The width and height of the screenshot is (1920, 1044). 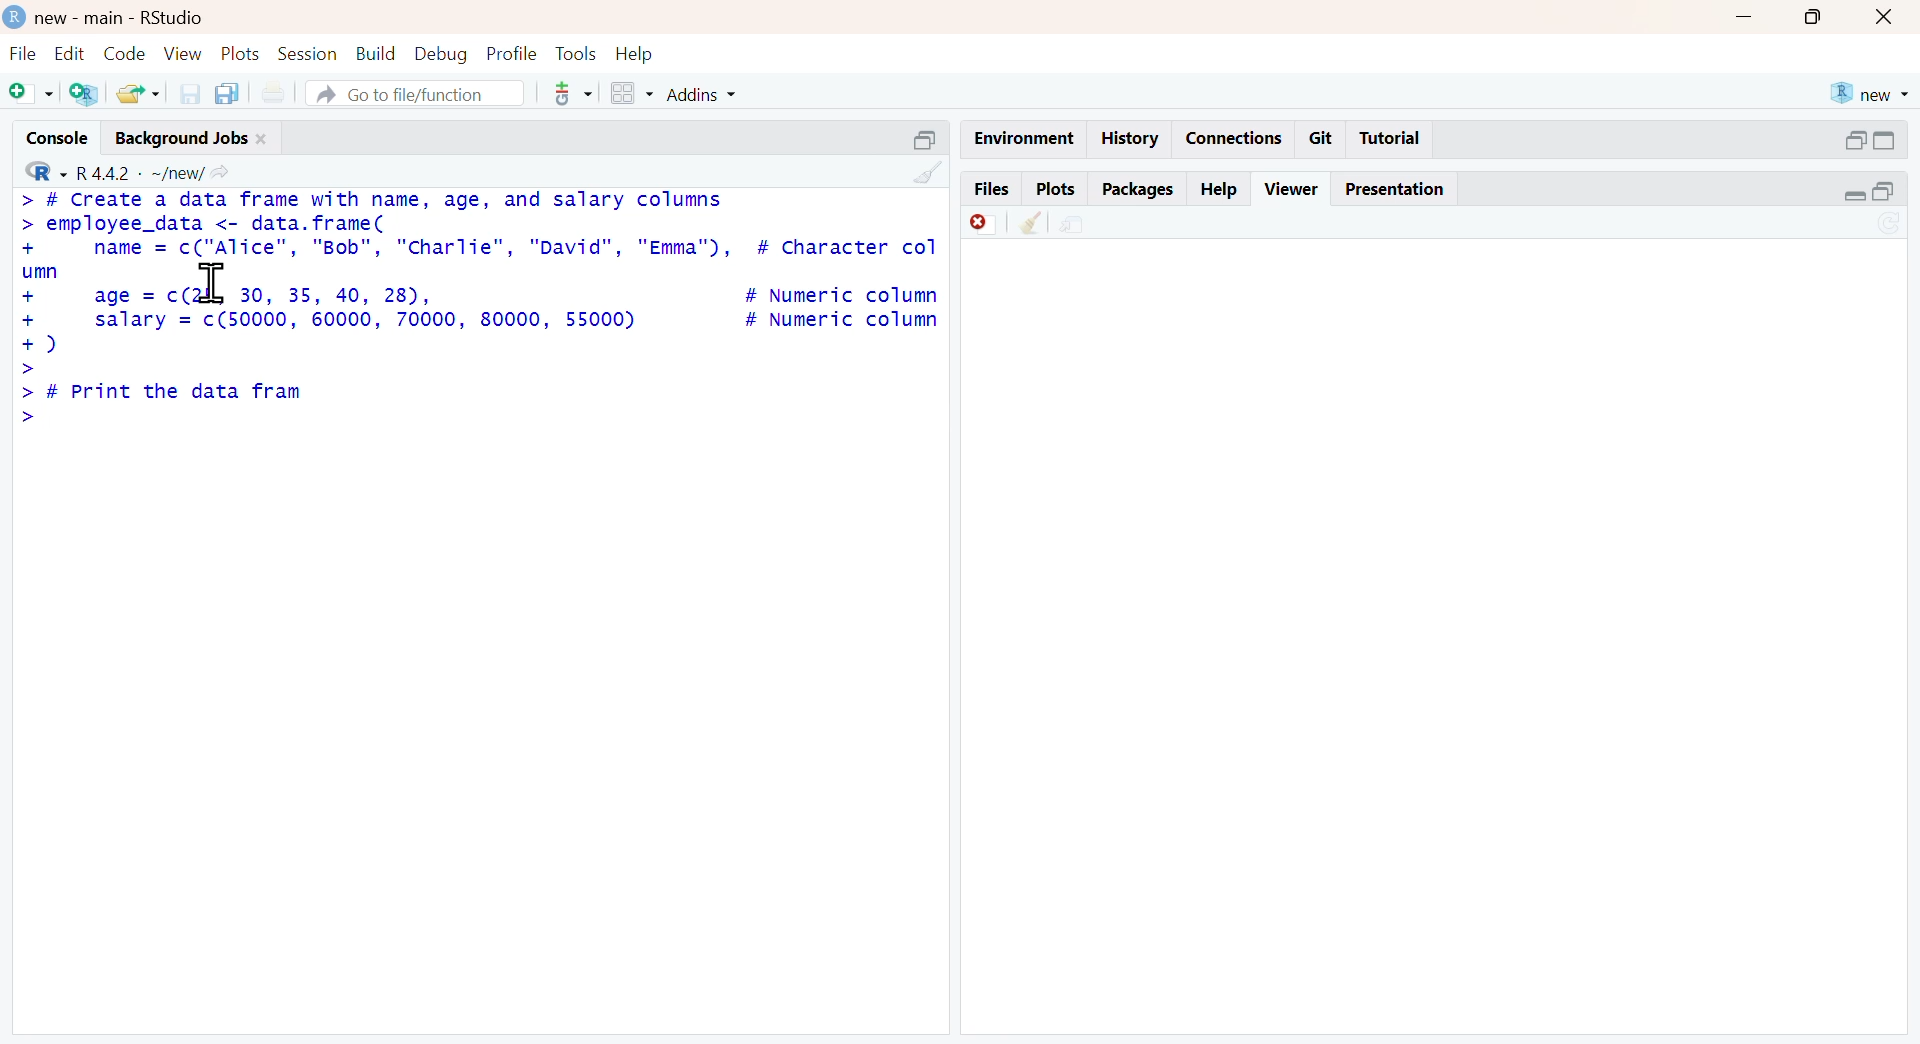 What do you see at coordinates (178, 54) in the screenshot?
I see `View` at bounding box center [178, 54].